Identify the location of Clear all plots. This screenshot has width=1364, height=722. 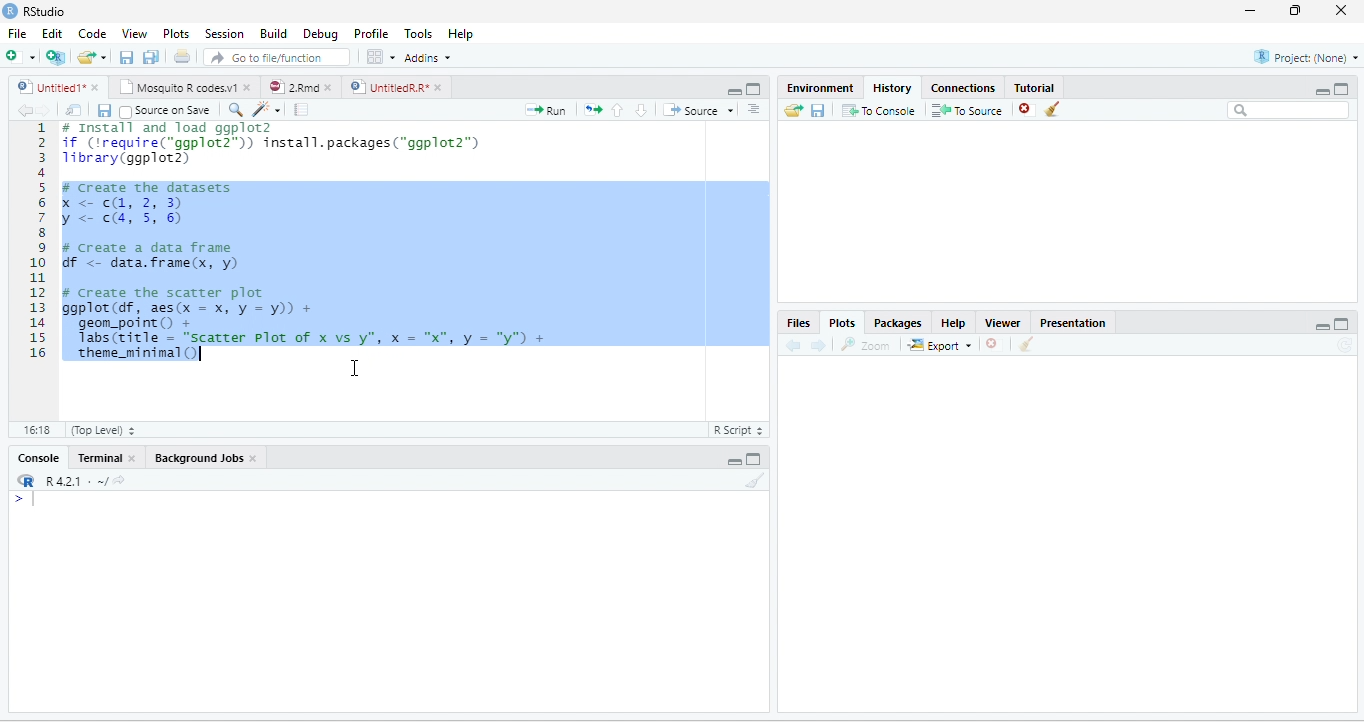
(1027, 344).